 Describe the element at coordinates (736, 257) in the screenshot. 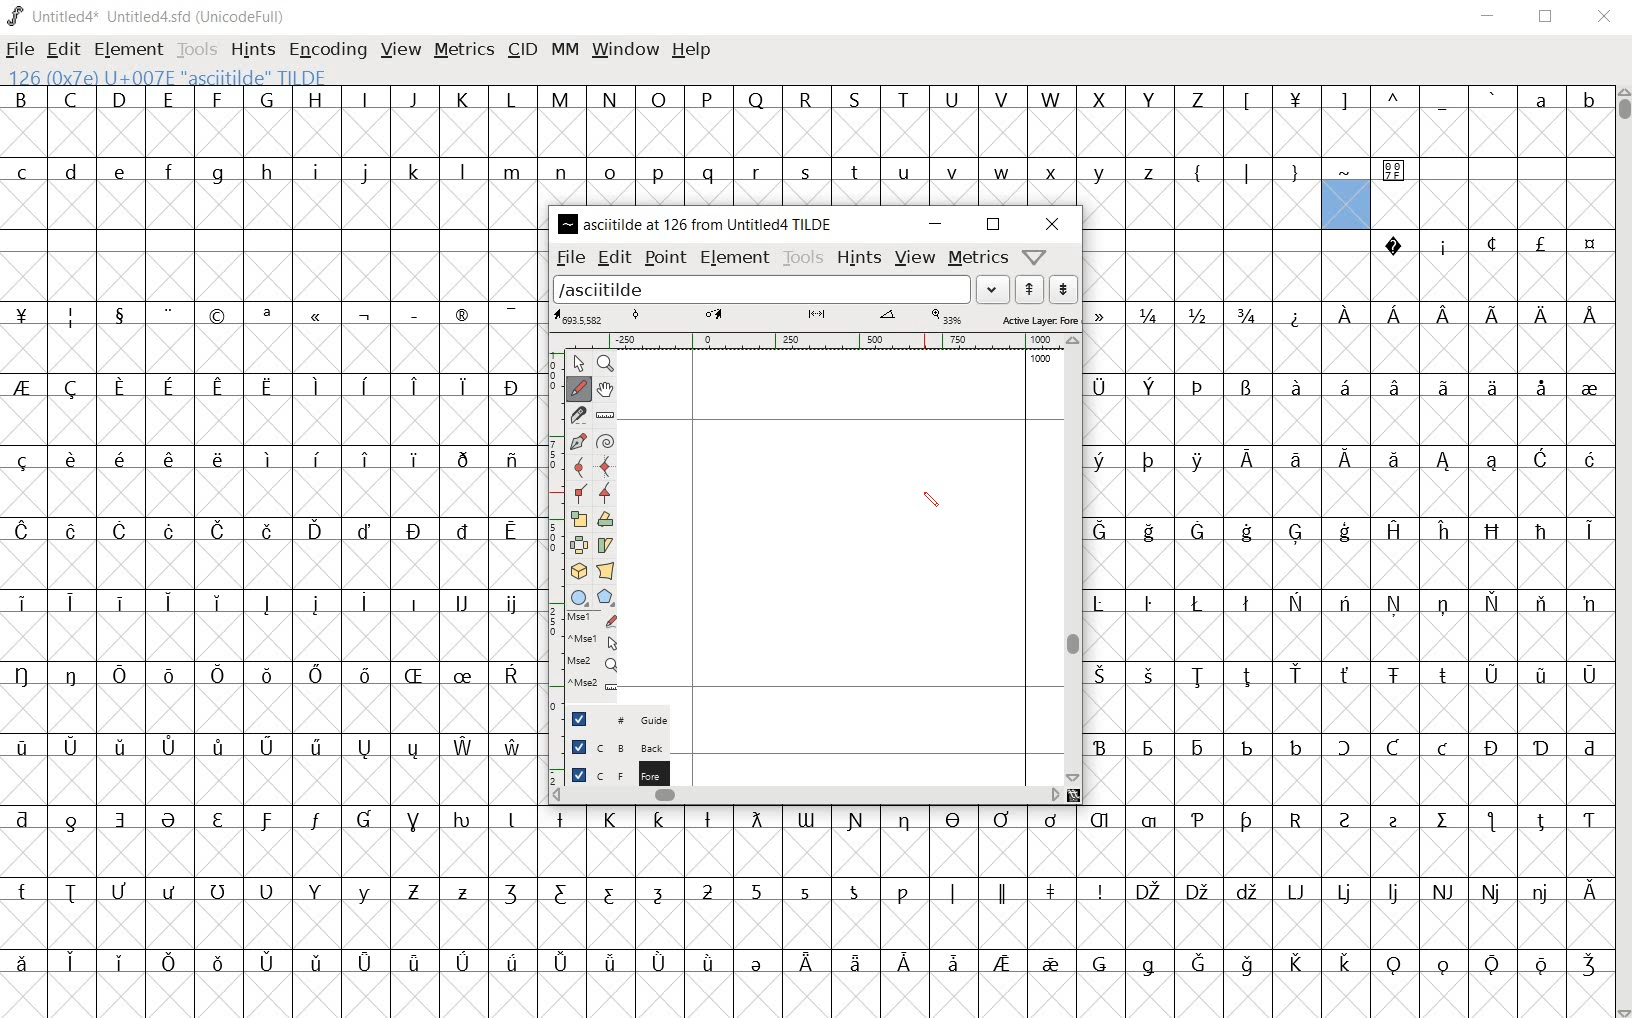

I see `element` at that location.